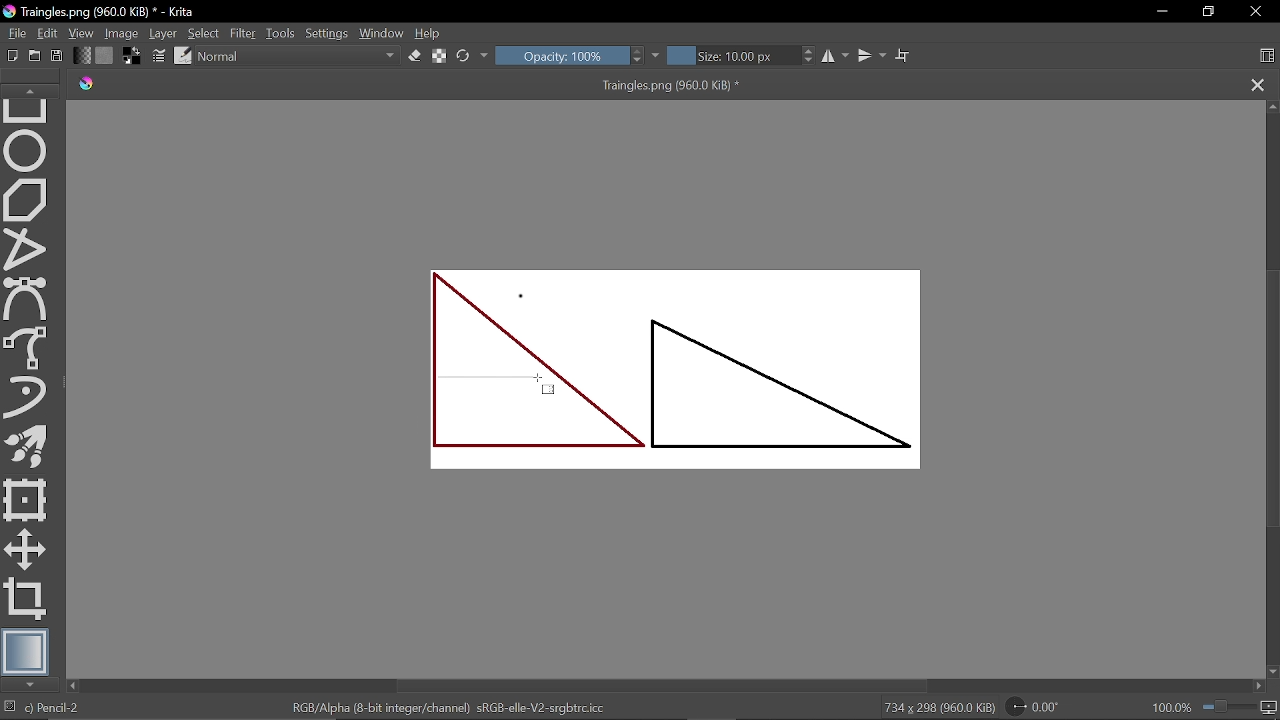 The width and height of the screenshot is (1280, 720). I want to click on Edit, so click(47, 32).